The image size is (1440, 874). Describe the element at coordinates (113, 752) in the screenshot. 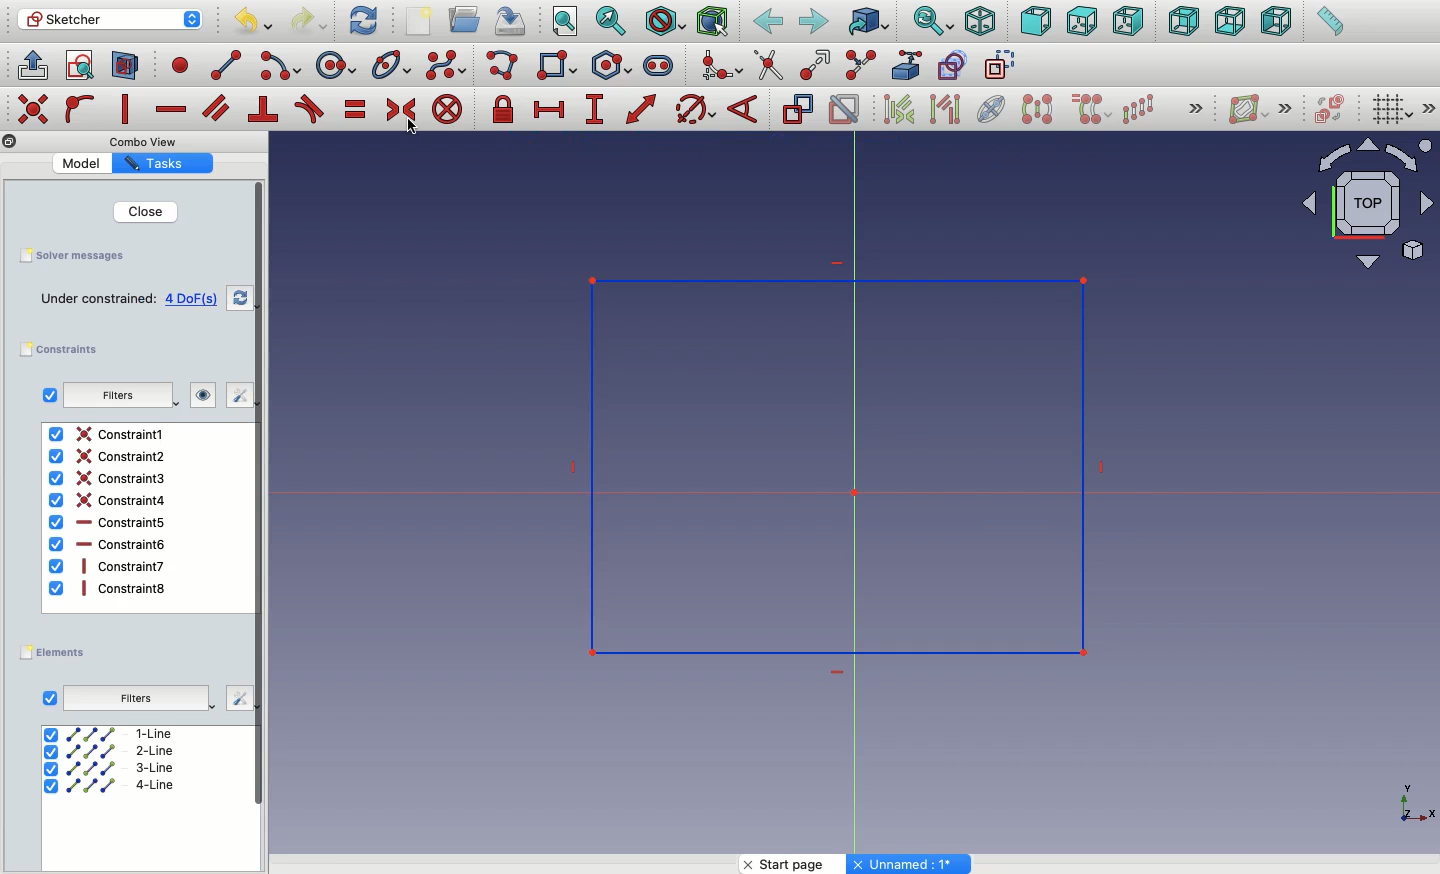

I see `2-line` at that location.